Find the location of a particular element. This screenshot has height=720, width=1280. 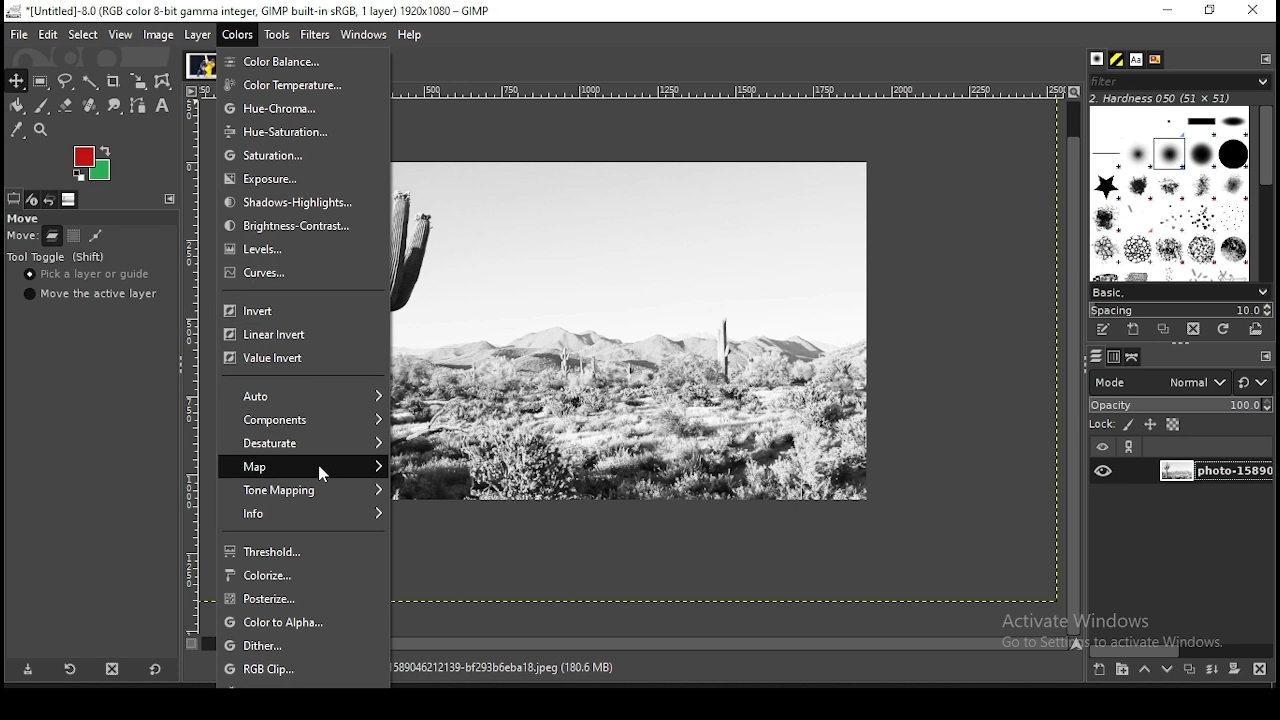

tools is located at coordinates (279, 33).